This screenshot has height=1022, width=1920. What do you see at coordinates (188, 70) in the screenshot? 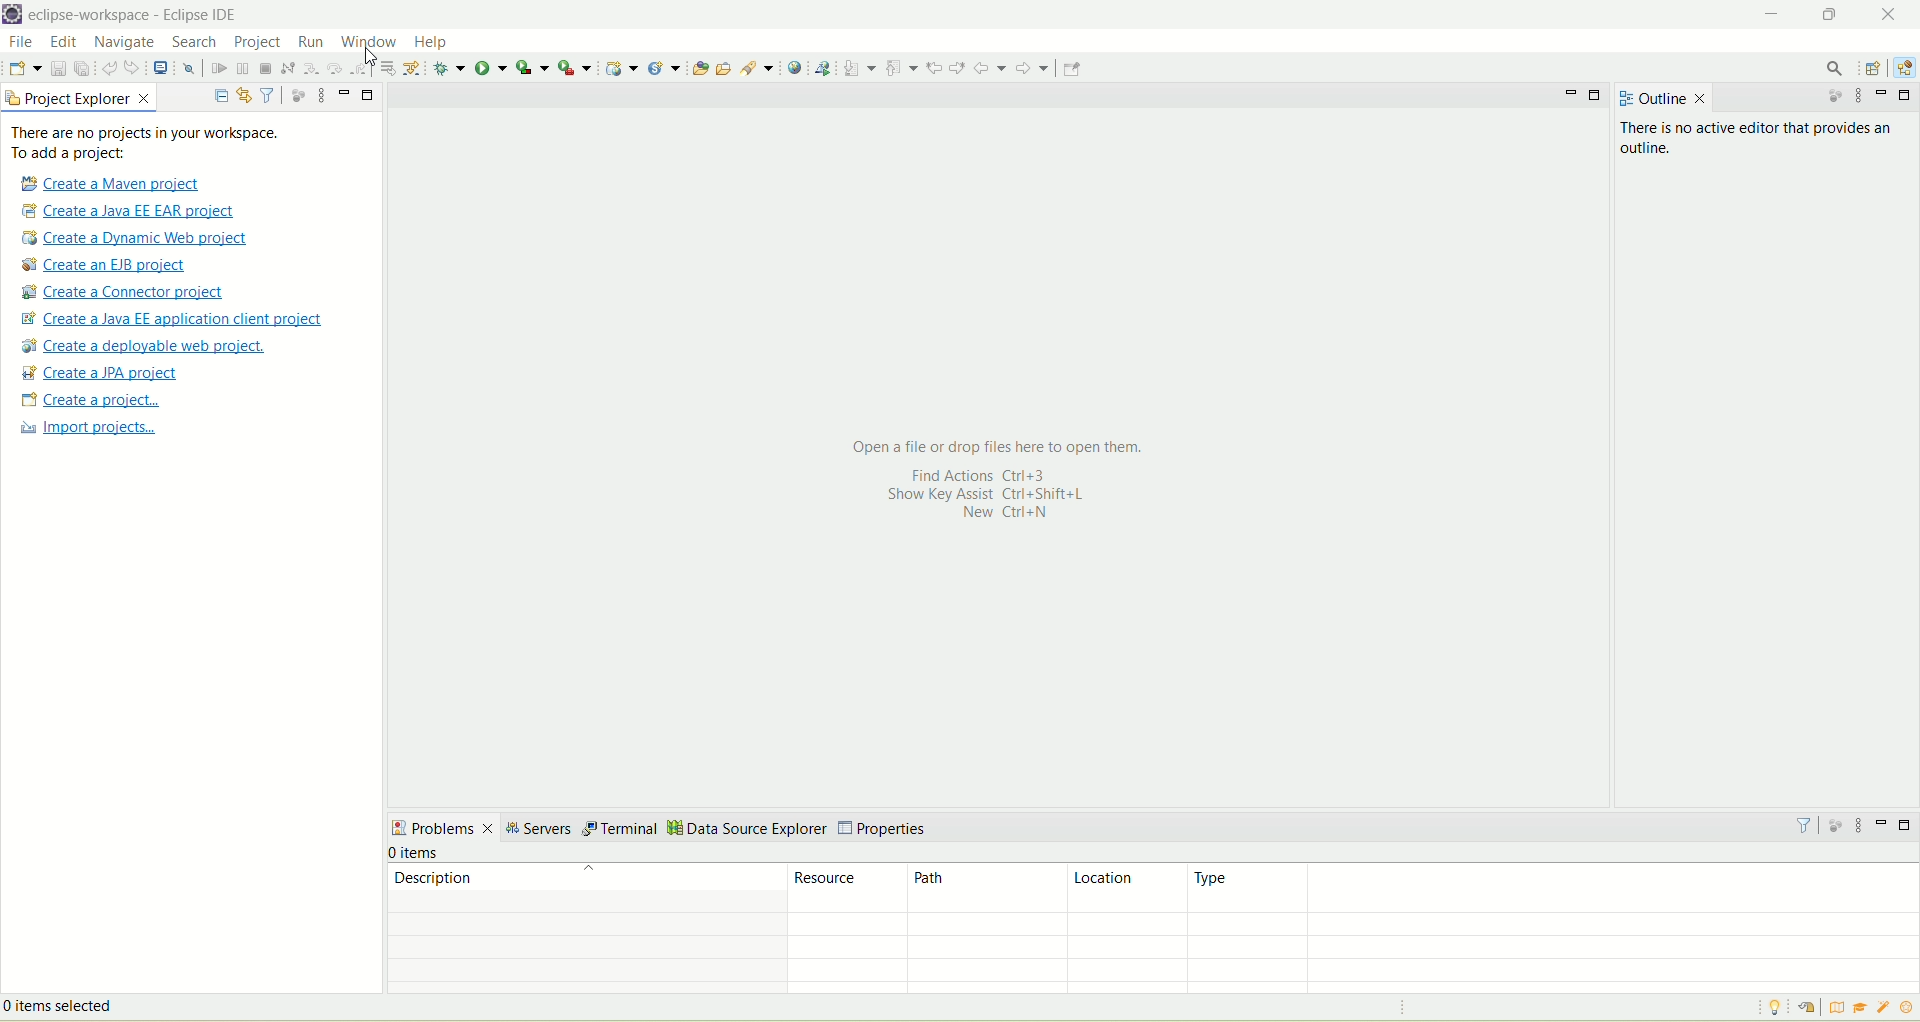
I see `skip all breakpoints` at bounding box center [188, 70].